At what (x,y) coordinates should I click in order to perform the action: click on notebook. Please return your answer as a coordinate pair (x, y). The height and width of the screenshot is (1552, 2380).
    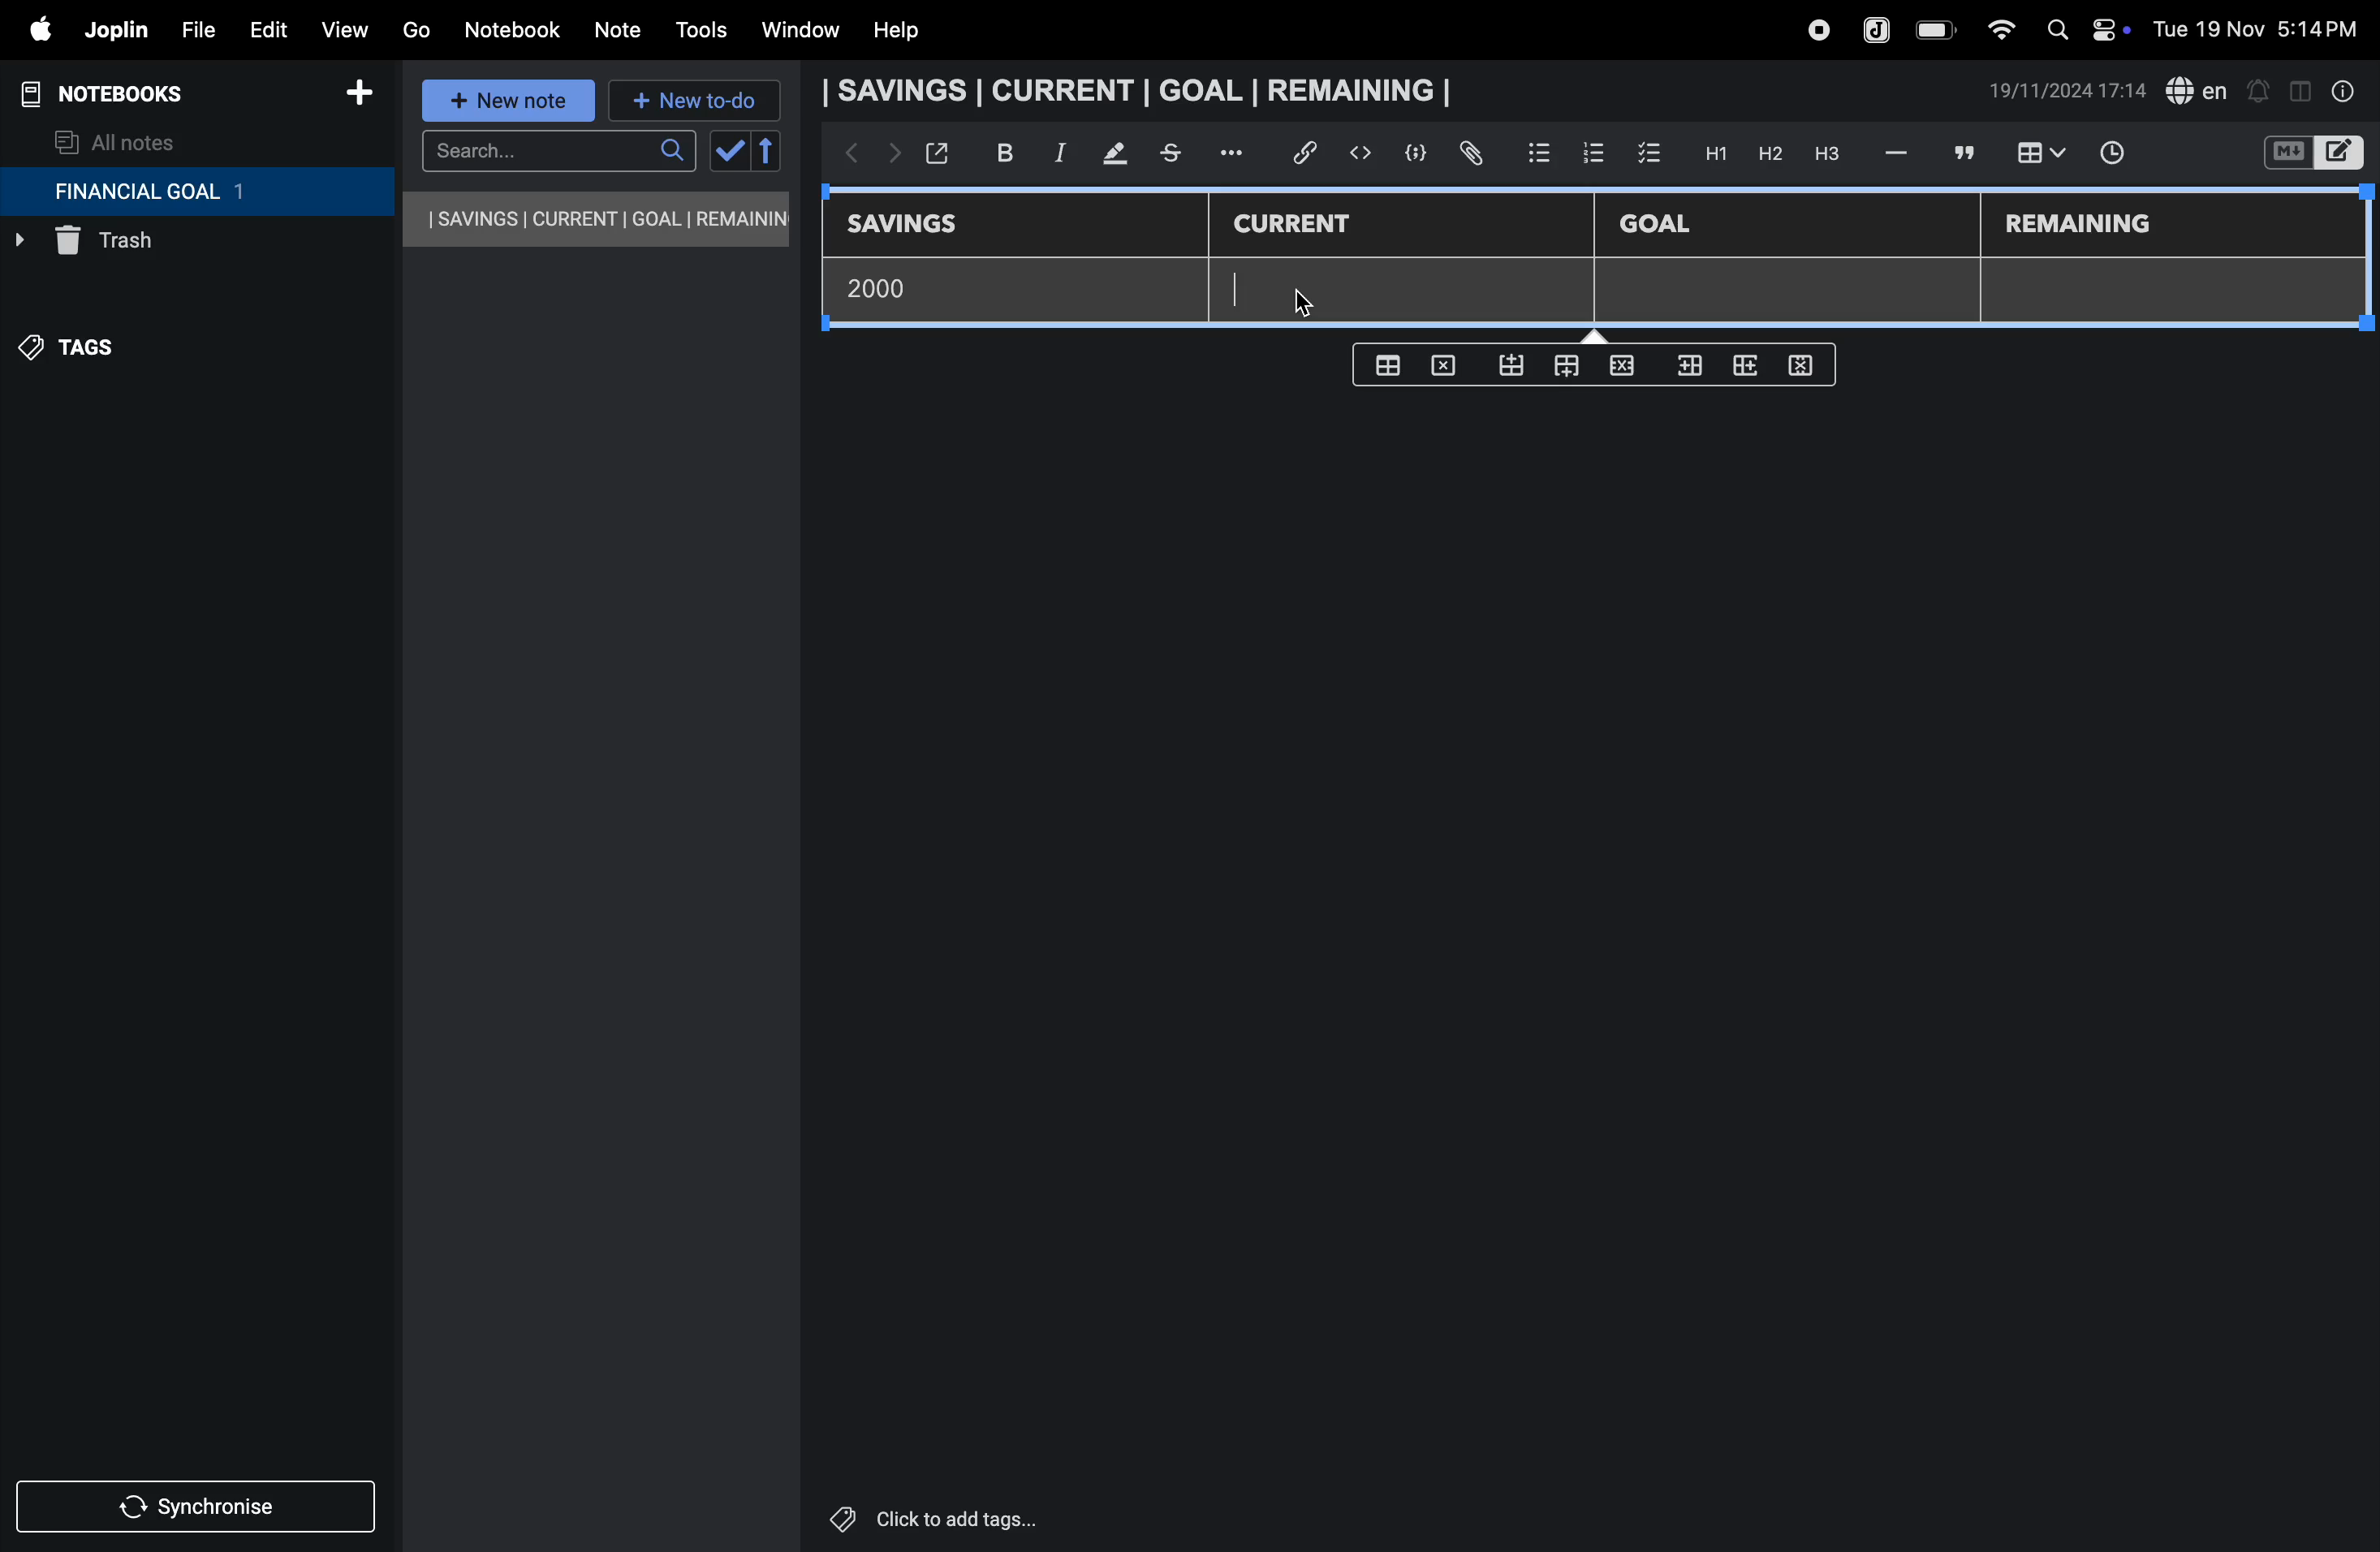
    Looking at the image, I should click on (511, 30).